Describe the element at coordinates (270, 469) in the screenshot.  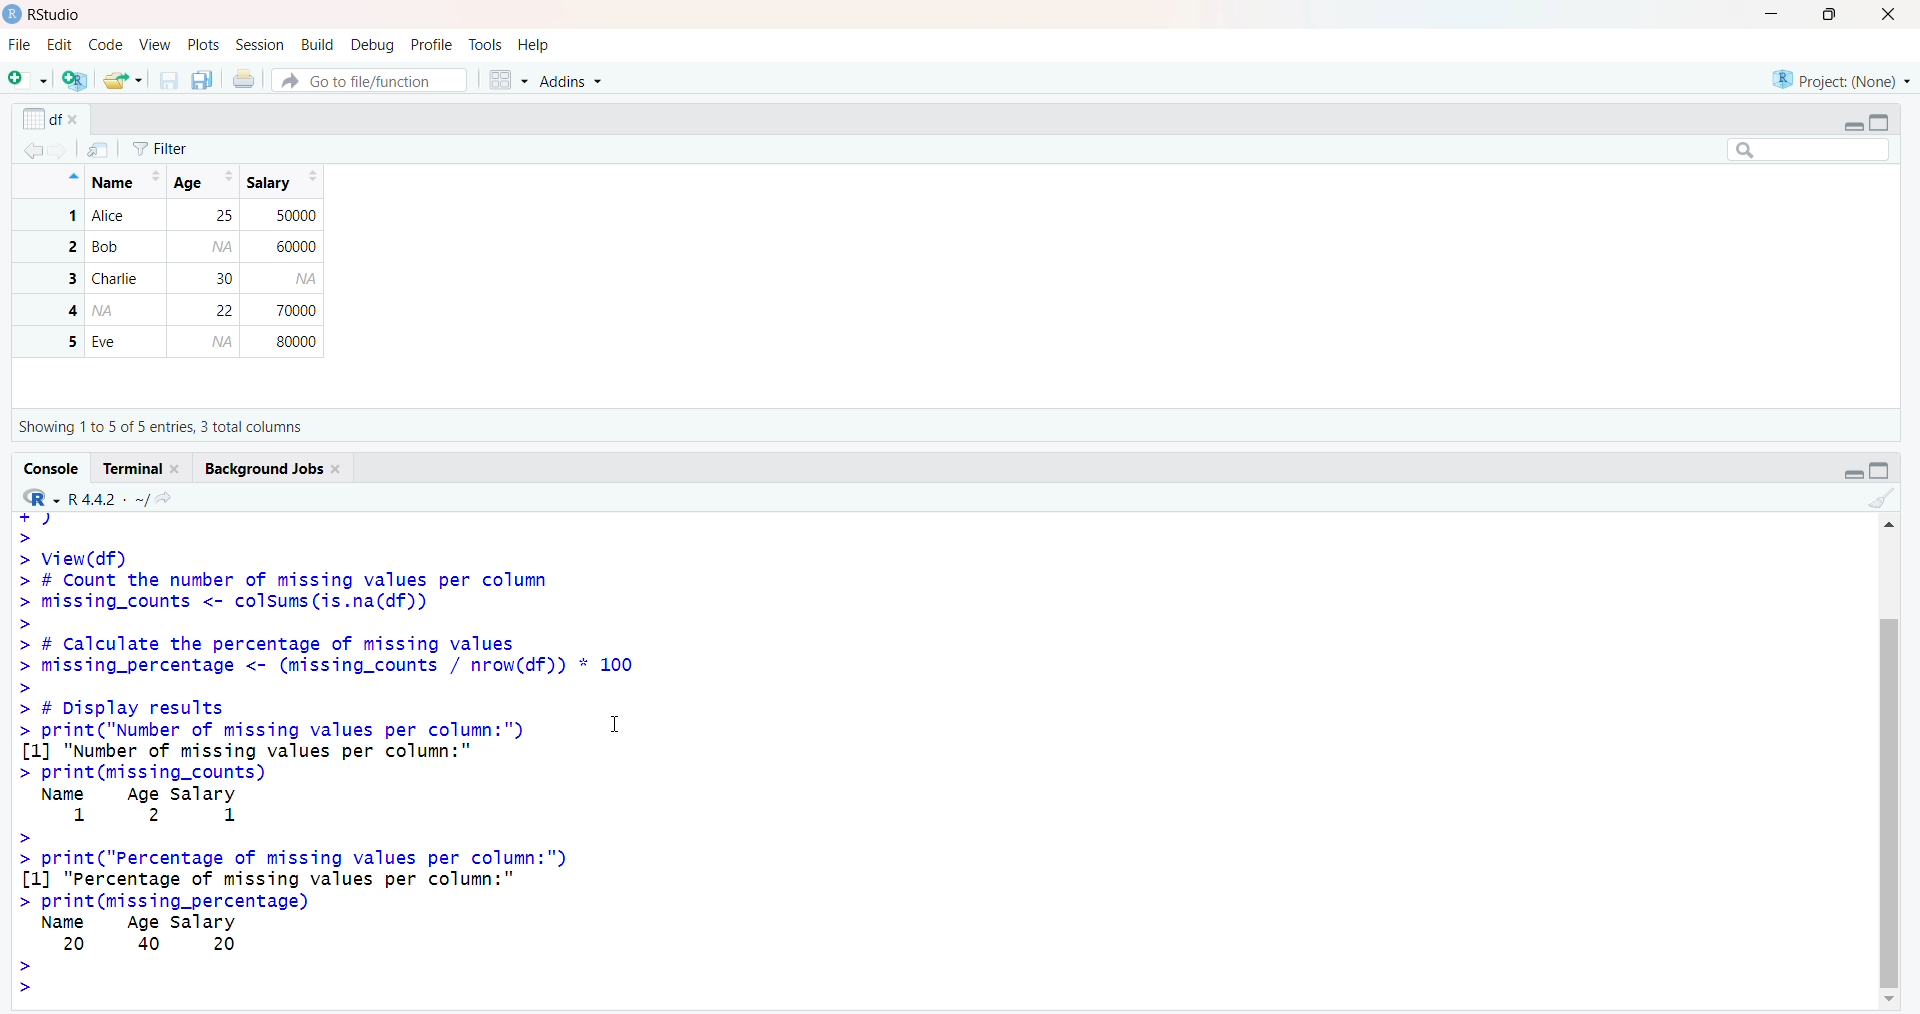
I see `Background Jobs` at that location.